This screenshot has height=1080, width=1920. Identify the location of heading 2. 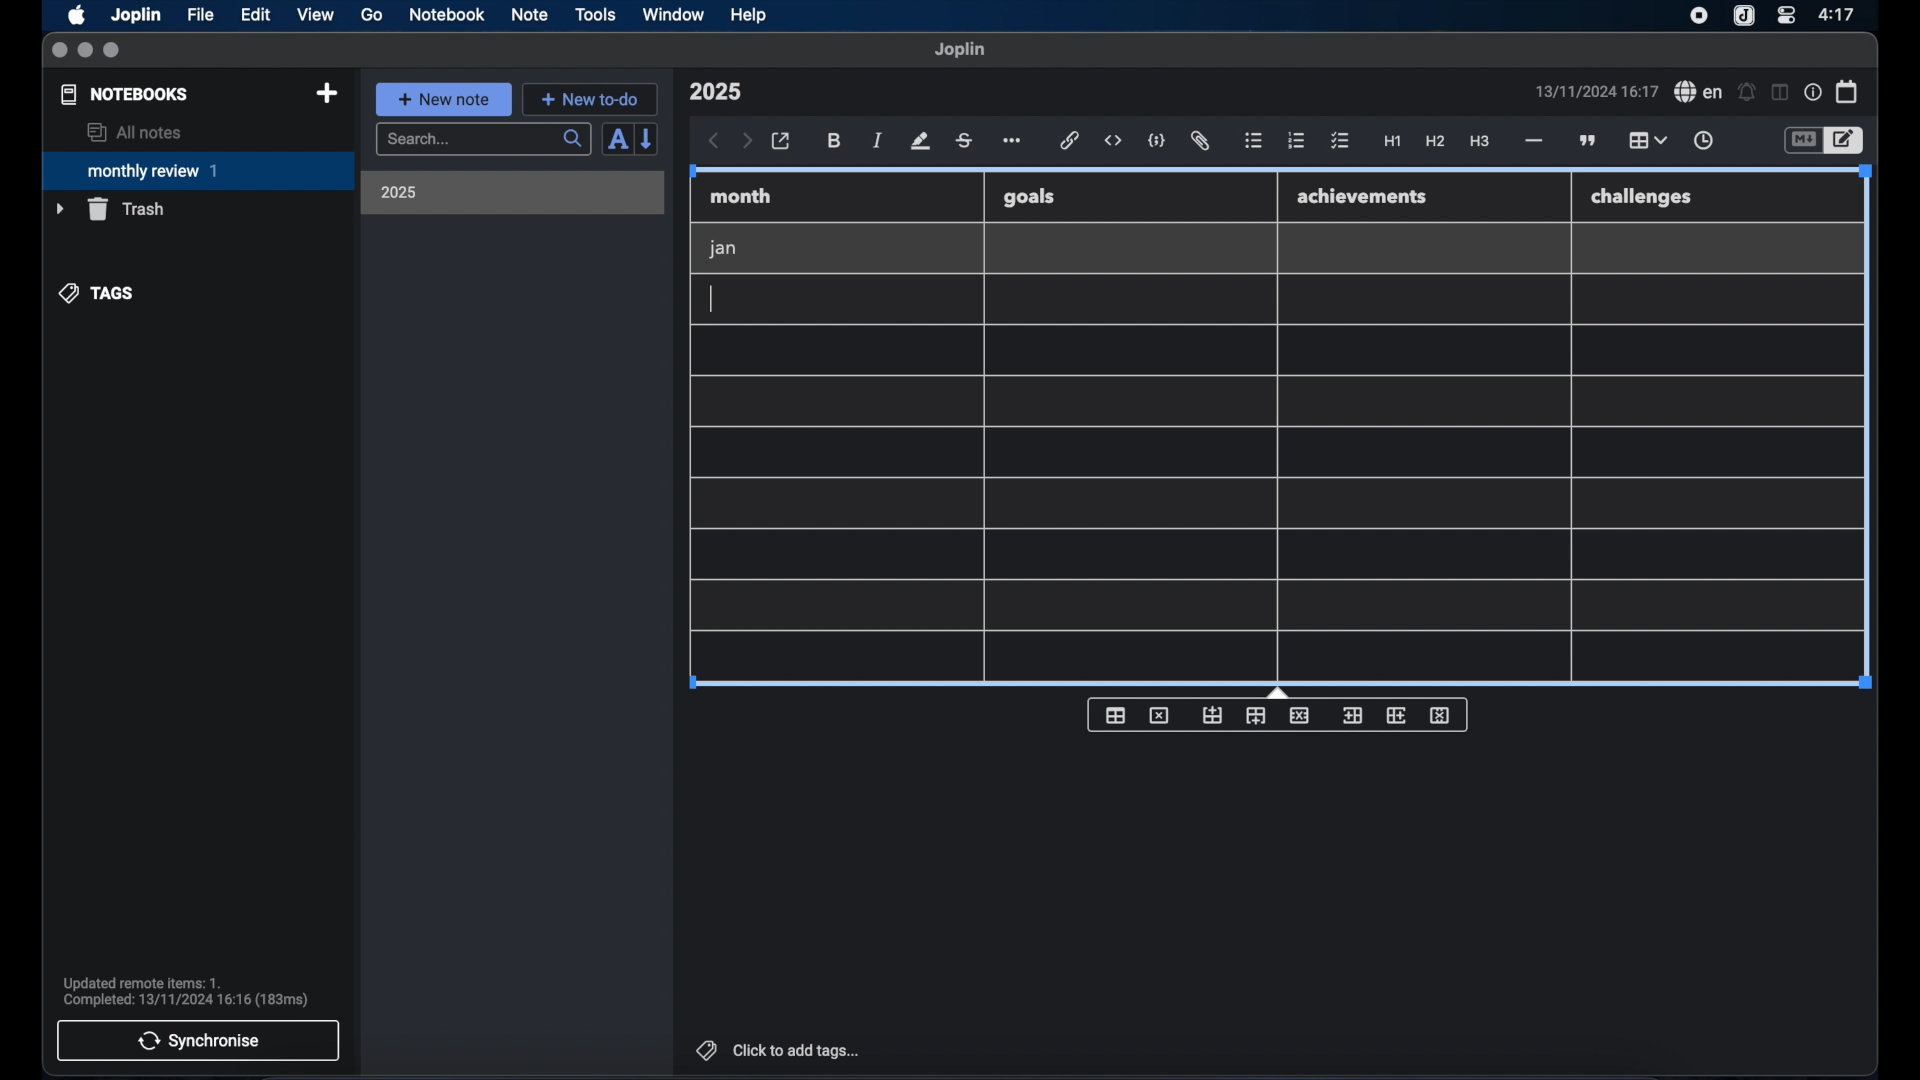
(1436, 142).